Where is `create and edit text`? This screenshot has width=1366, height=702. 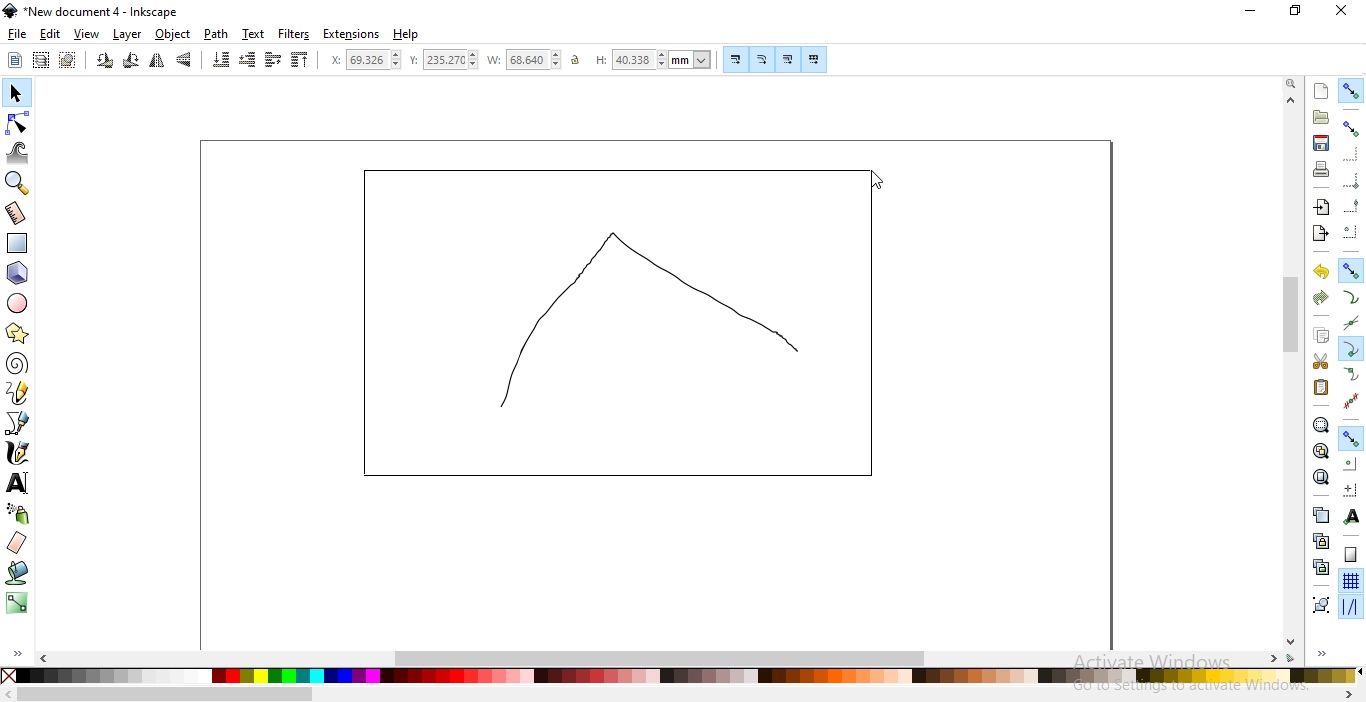
create and edit text is located at coordinates (18, 484).